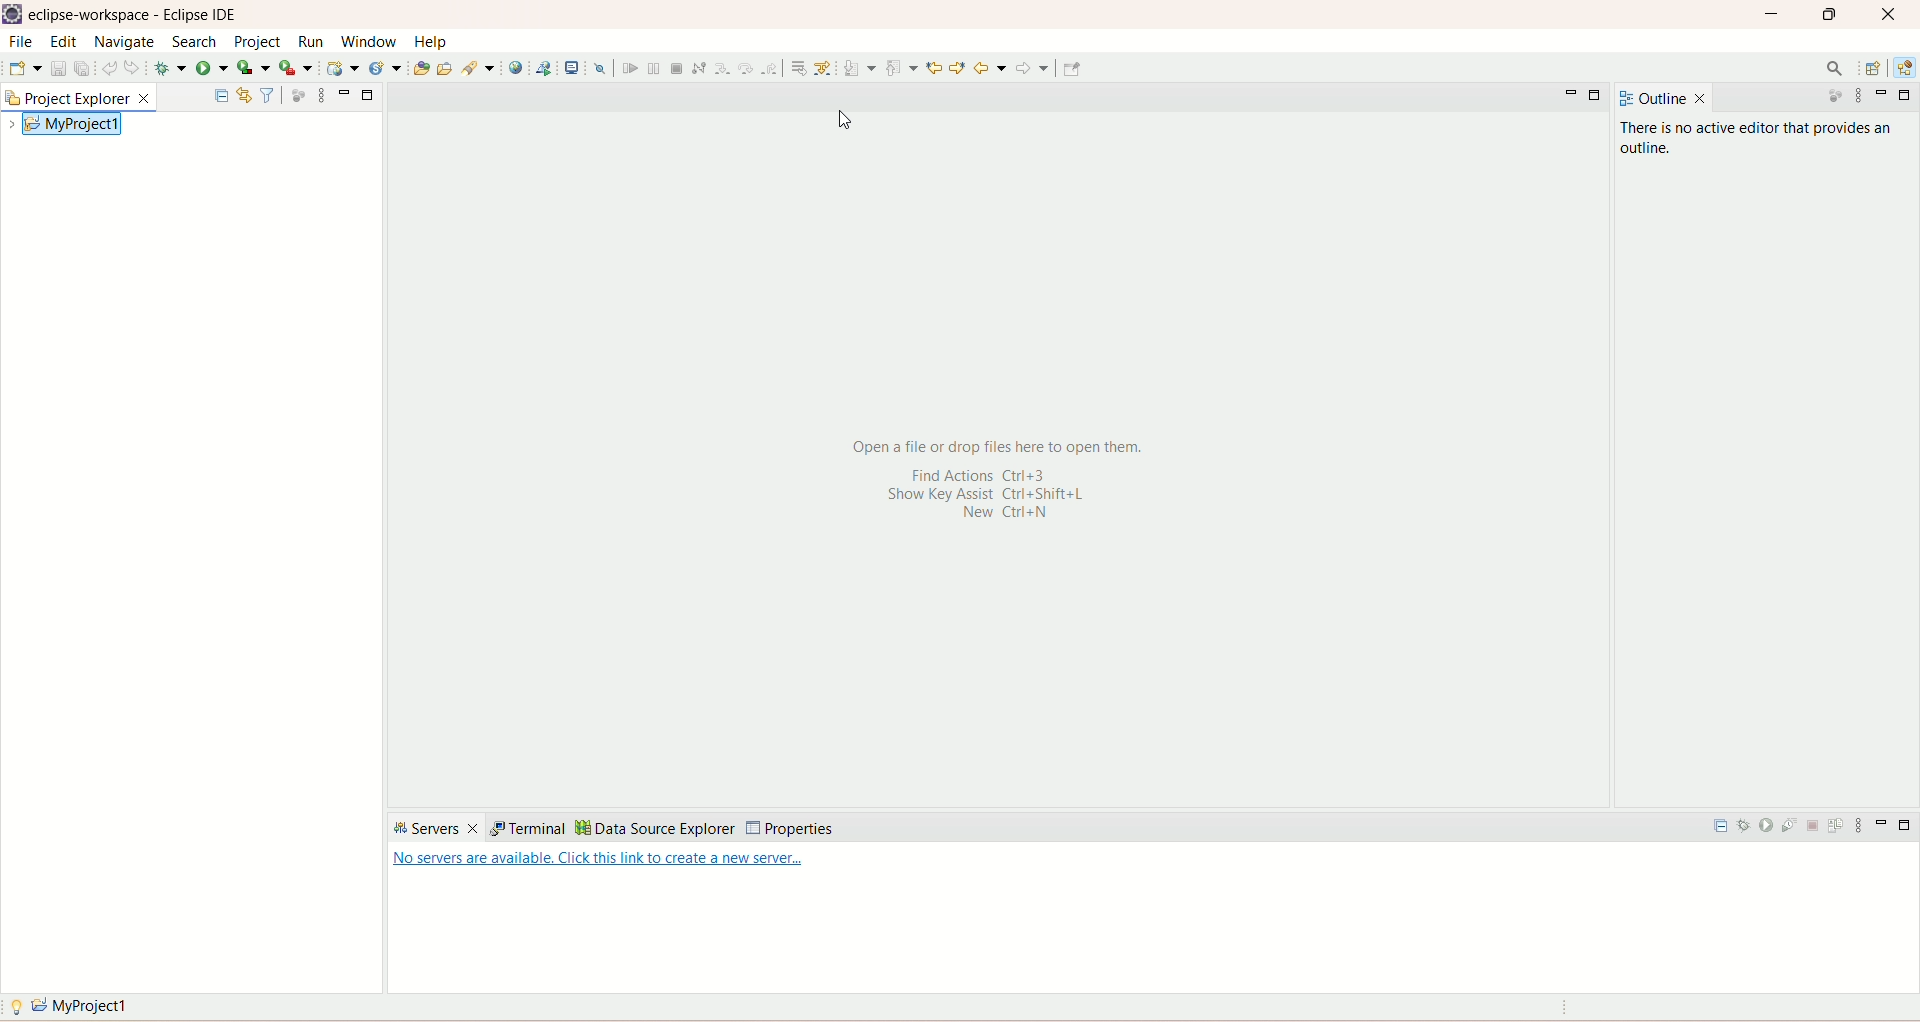 The height and width of the screenshot is (1022, 1920). What do you see at coordinates (319, 95) in the screenshot?
I see `view menu` at bounding box center [319, 95].